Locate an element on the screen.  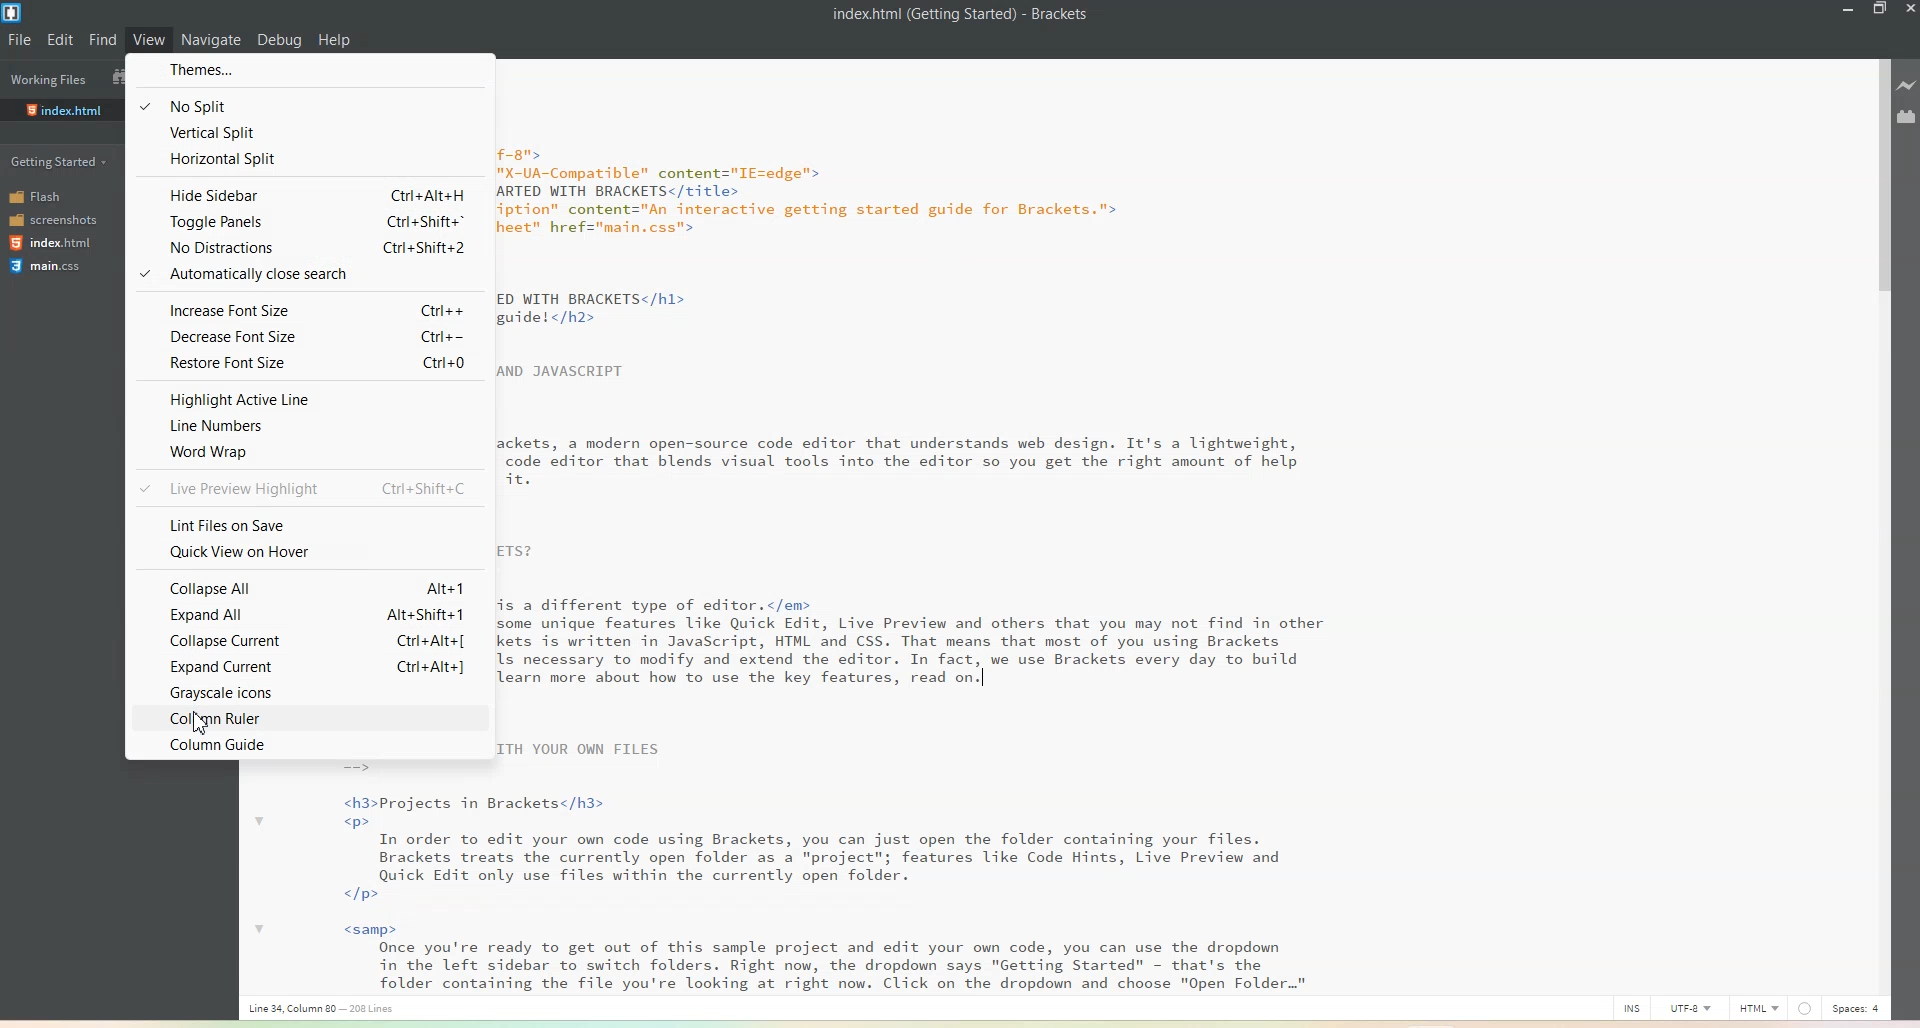
Live preview is located at coordinates (1907, 83).